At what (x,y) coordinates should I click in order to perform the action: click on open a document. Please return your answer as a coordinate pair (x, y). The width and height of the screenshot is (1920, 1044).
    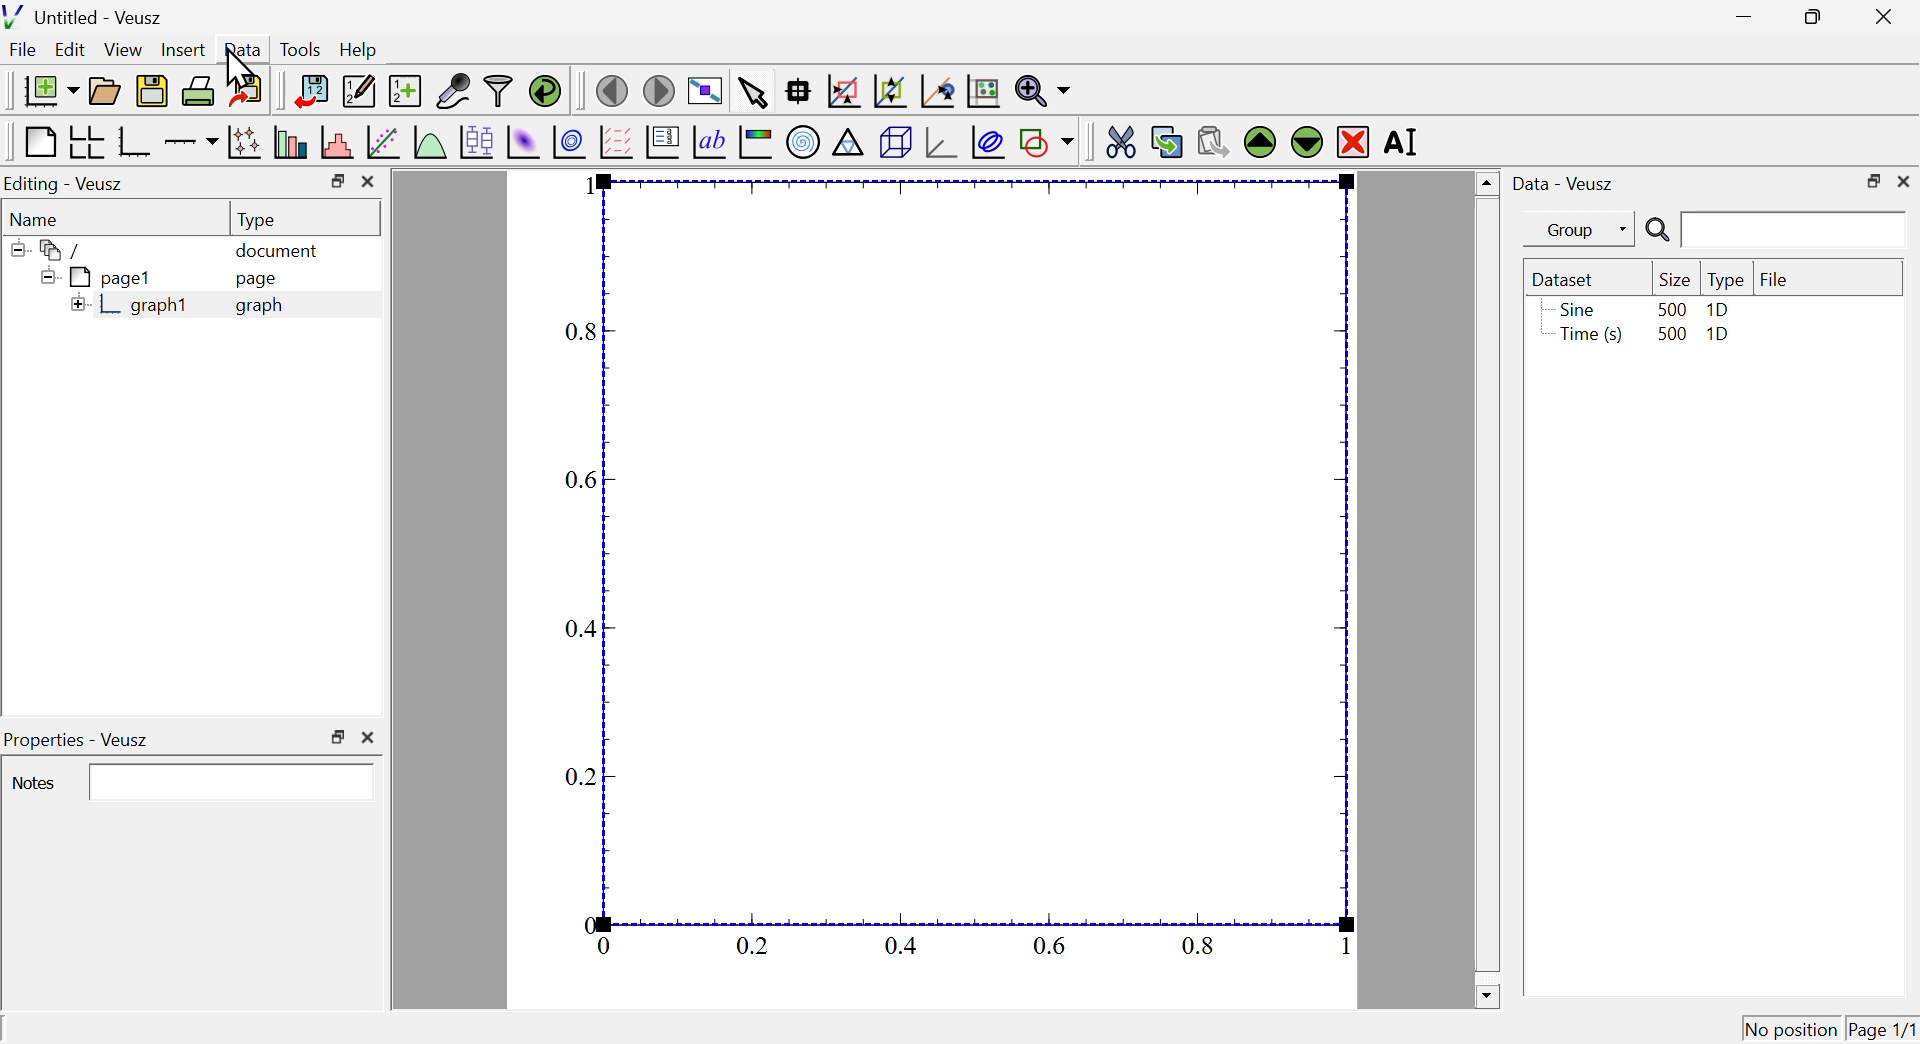
    Looking at the image, I should click on (107, 89).